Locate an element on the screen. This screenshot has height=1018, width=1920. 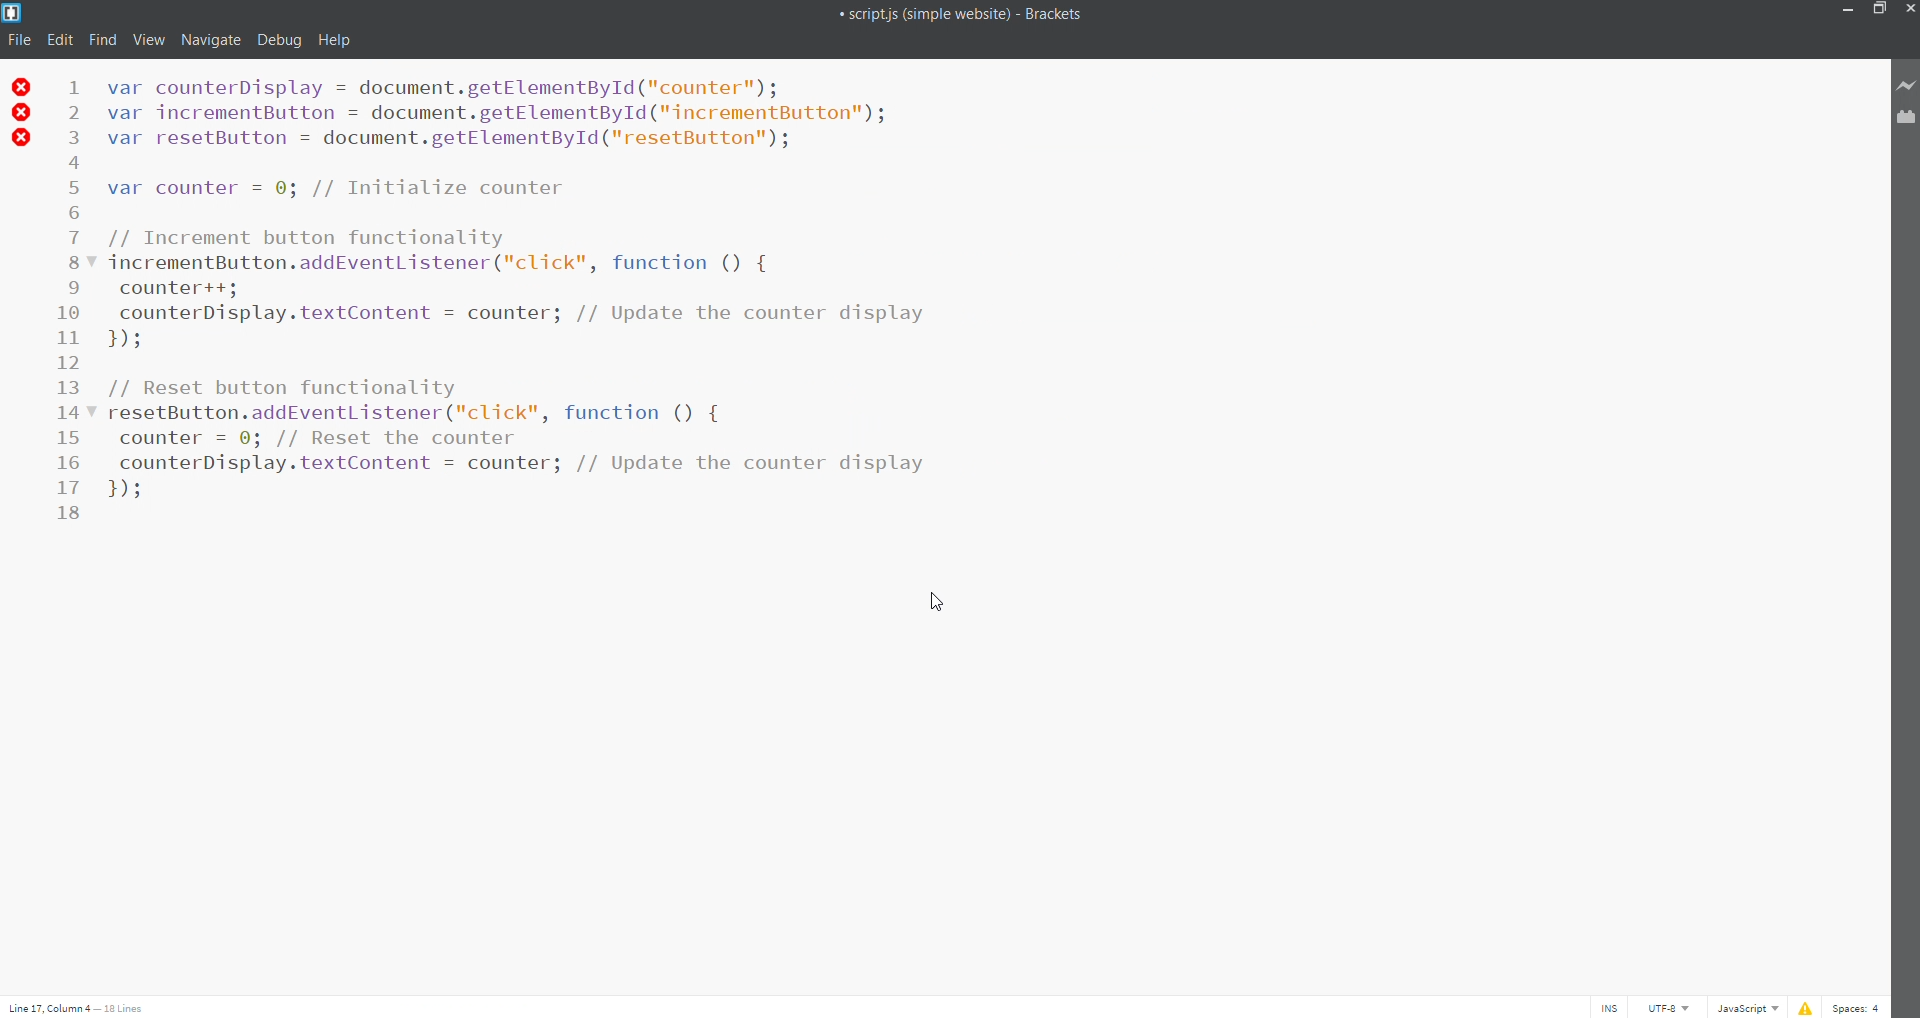
close is located at coordinates (1908, 11).